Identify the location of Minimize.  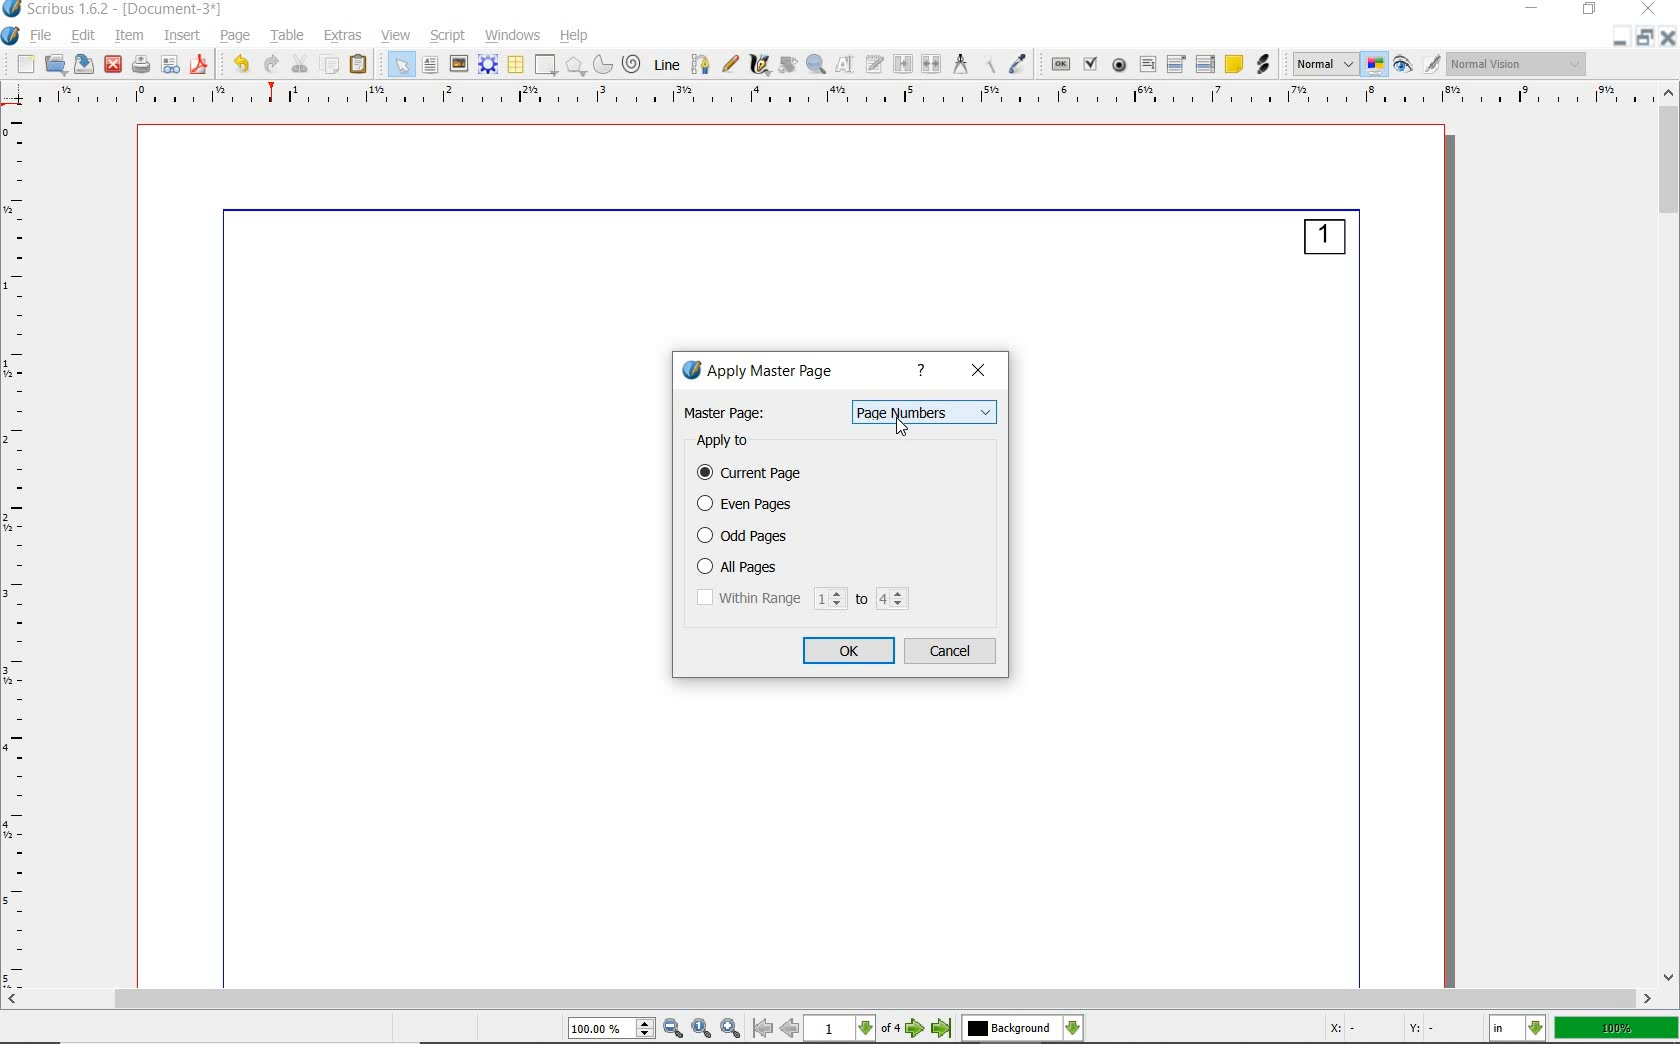
(1621, 38).